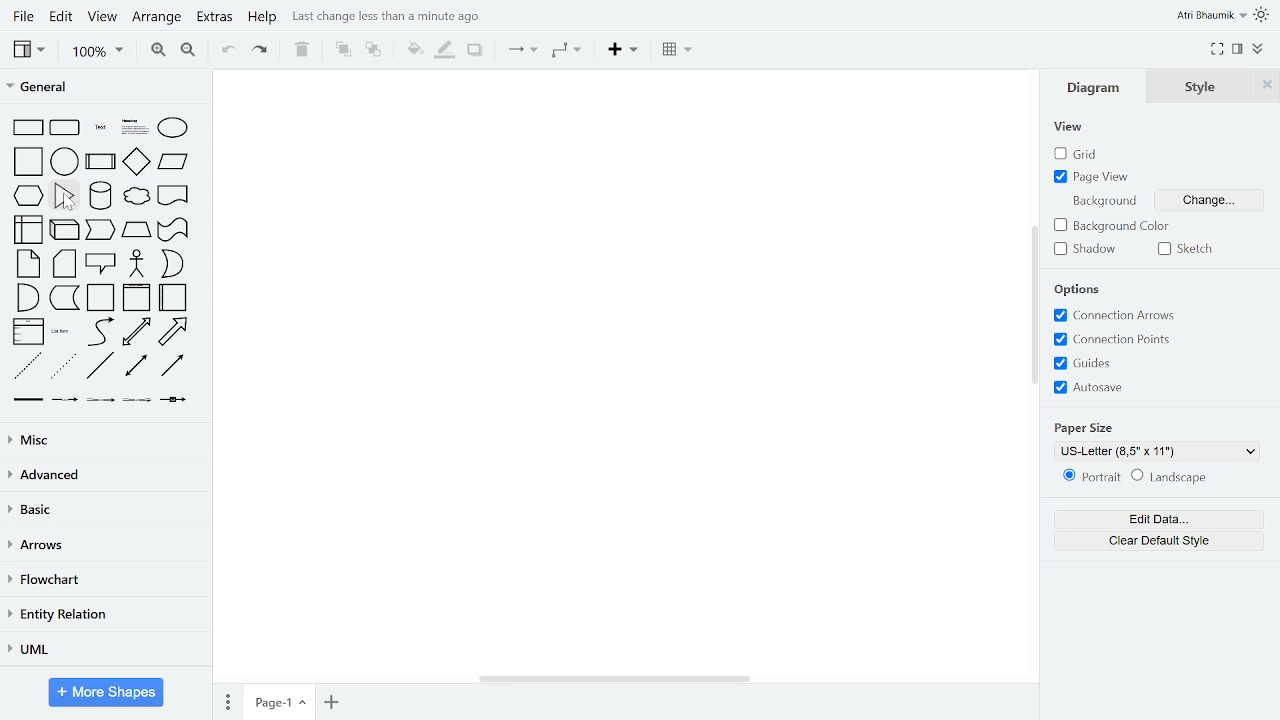  What do you see at coordinates (1072, 126) in the screenshot?
I see `view` at bounding box center [1072, 126].